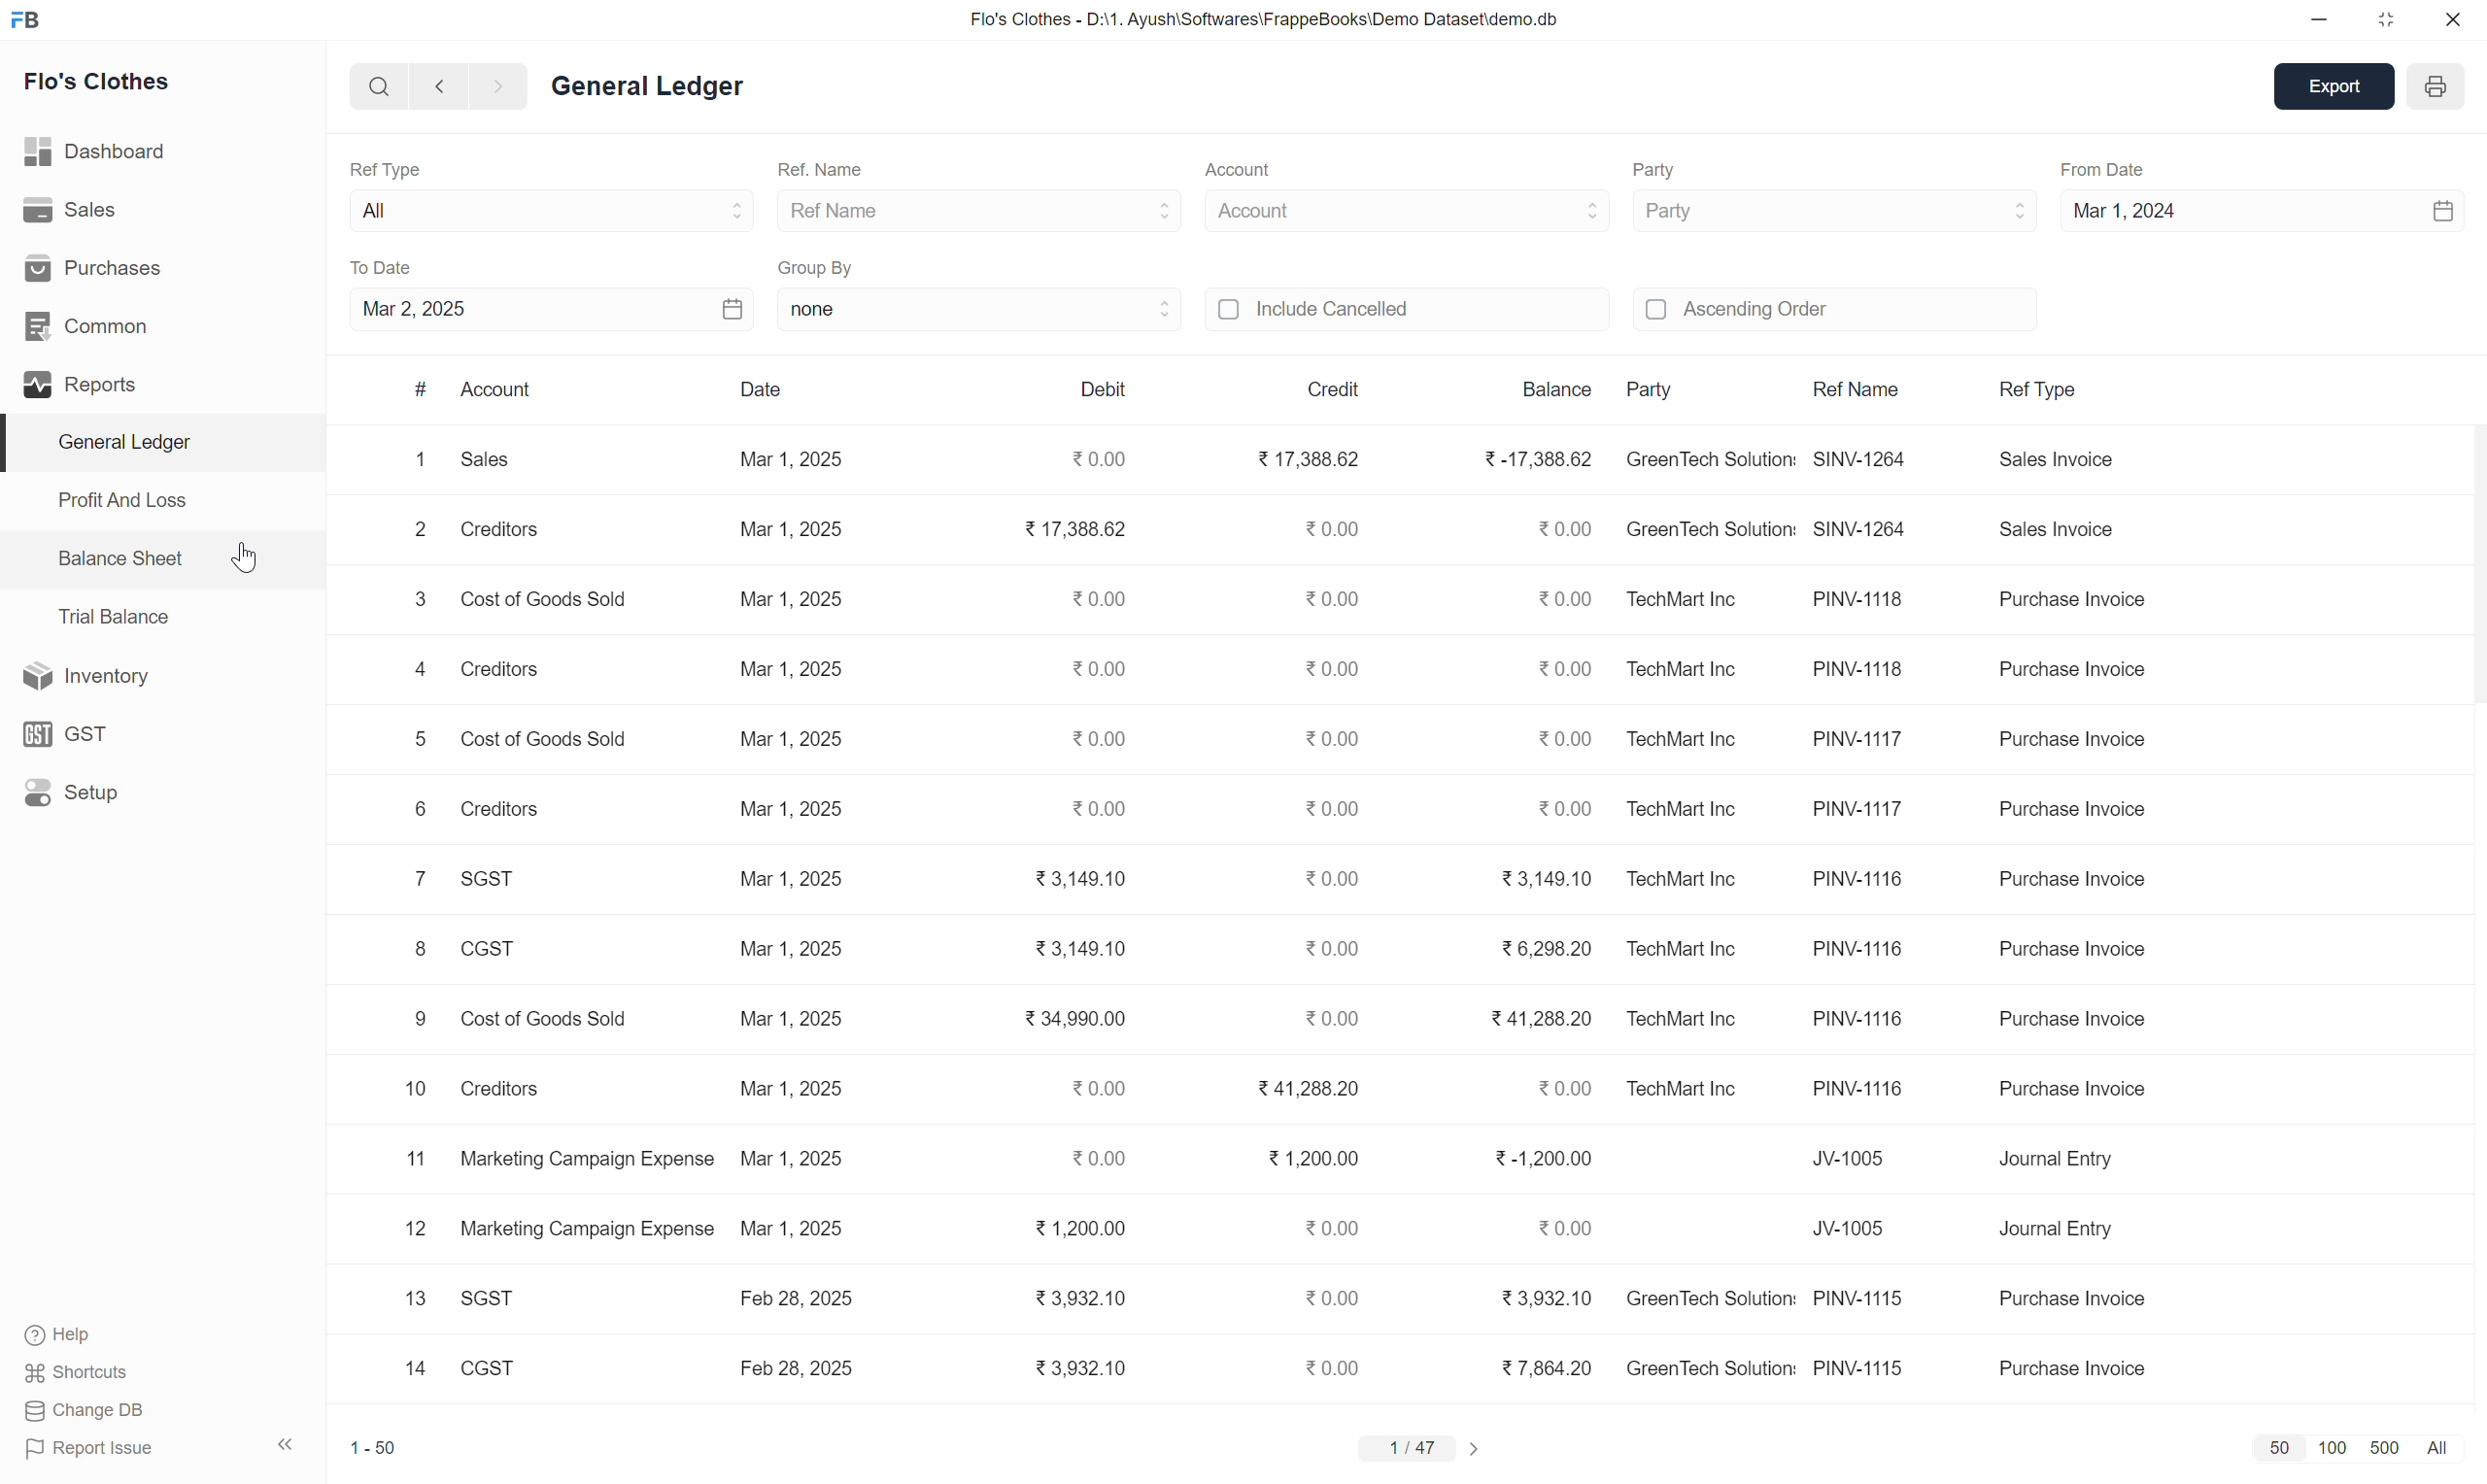 The image size is (2487, 1484). What do you see at coordinates (1403, 1446) in the screenshot?
I see `1/47 ` at bounding box center [1403, 1446].